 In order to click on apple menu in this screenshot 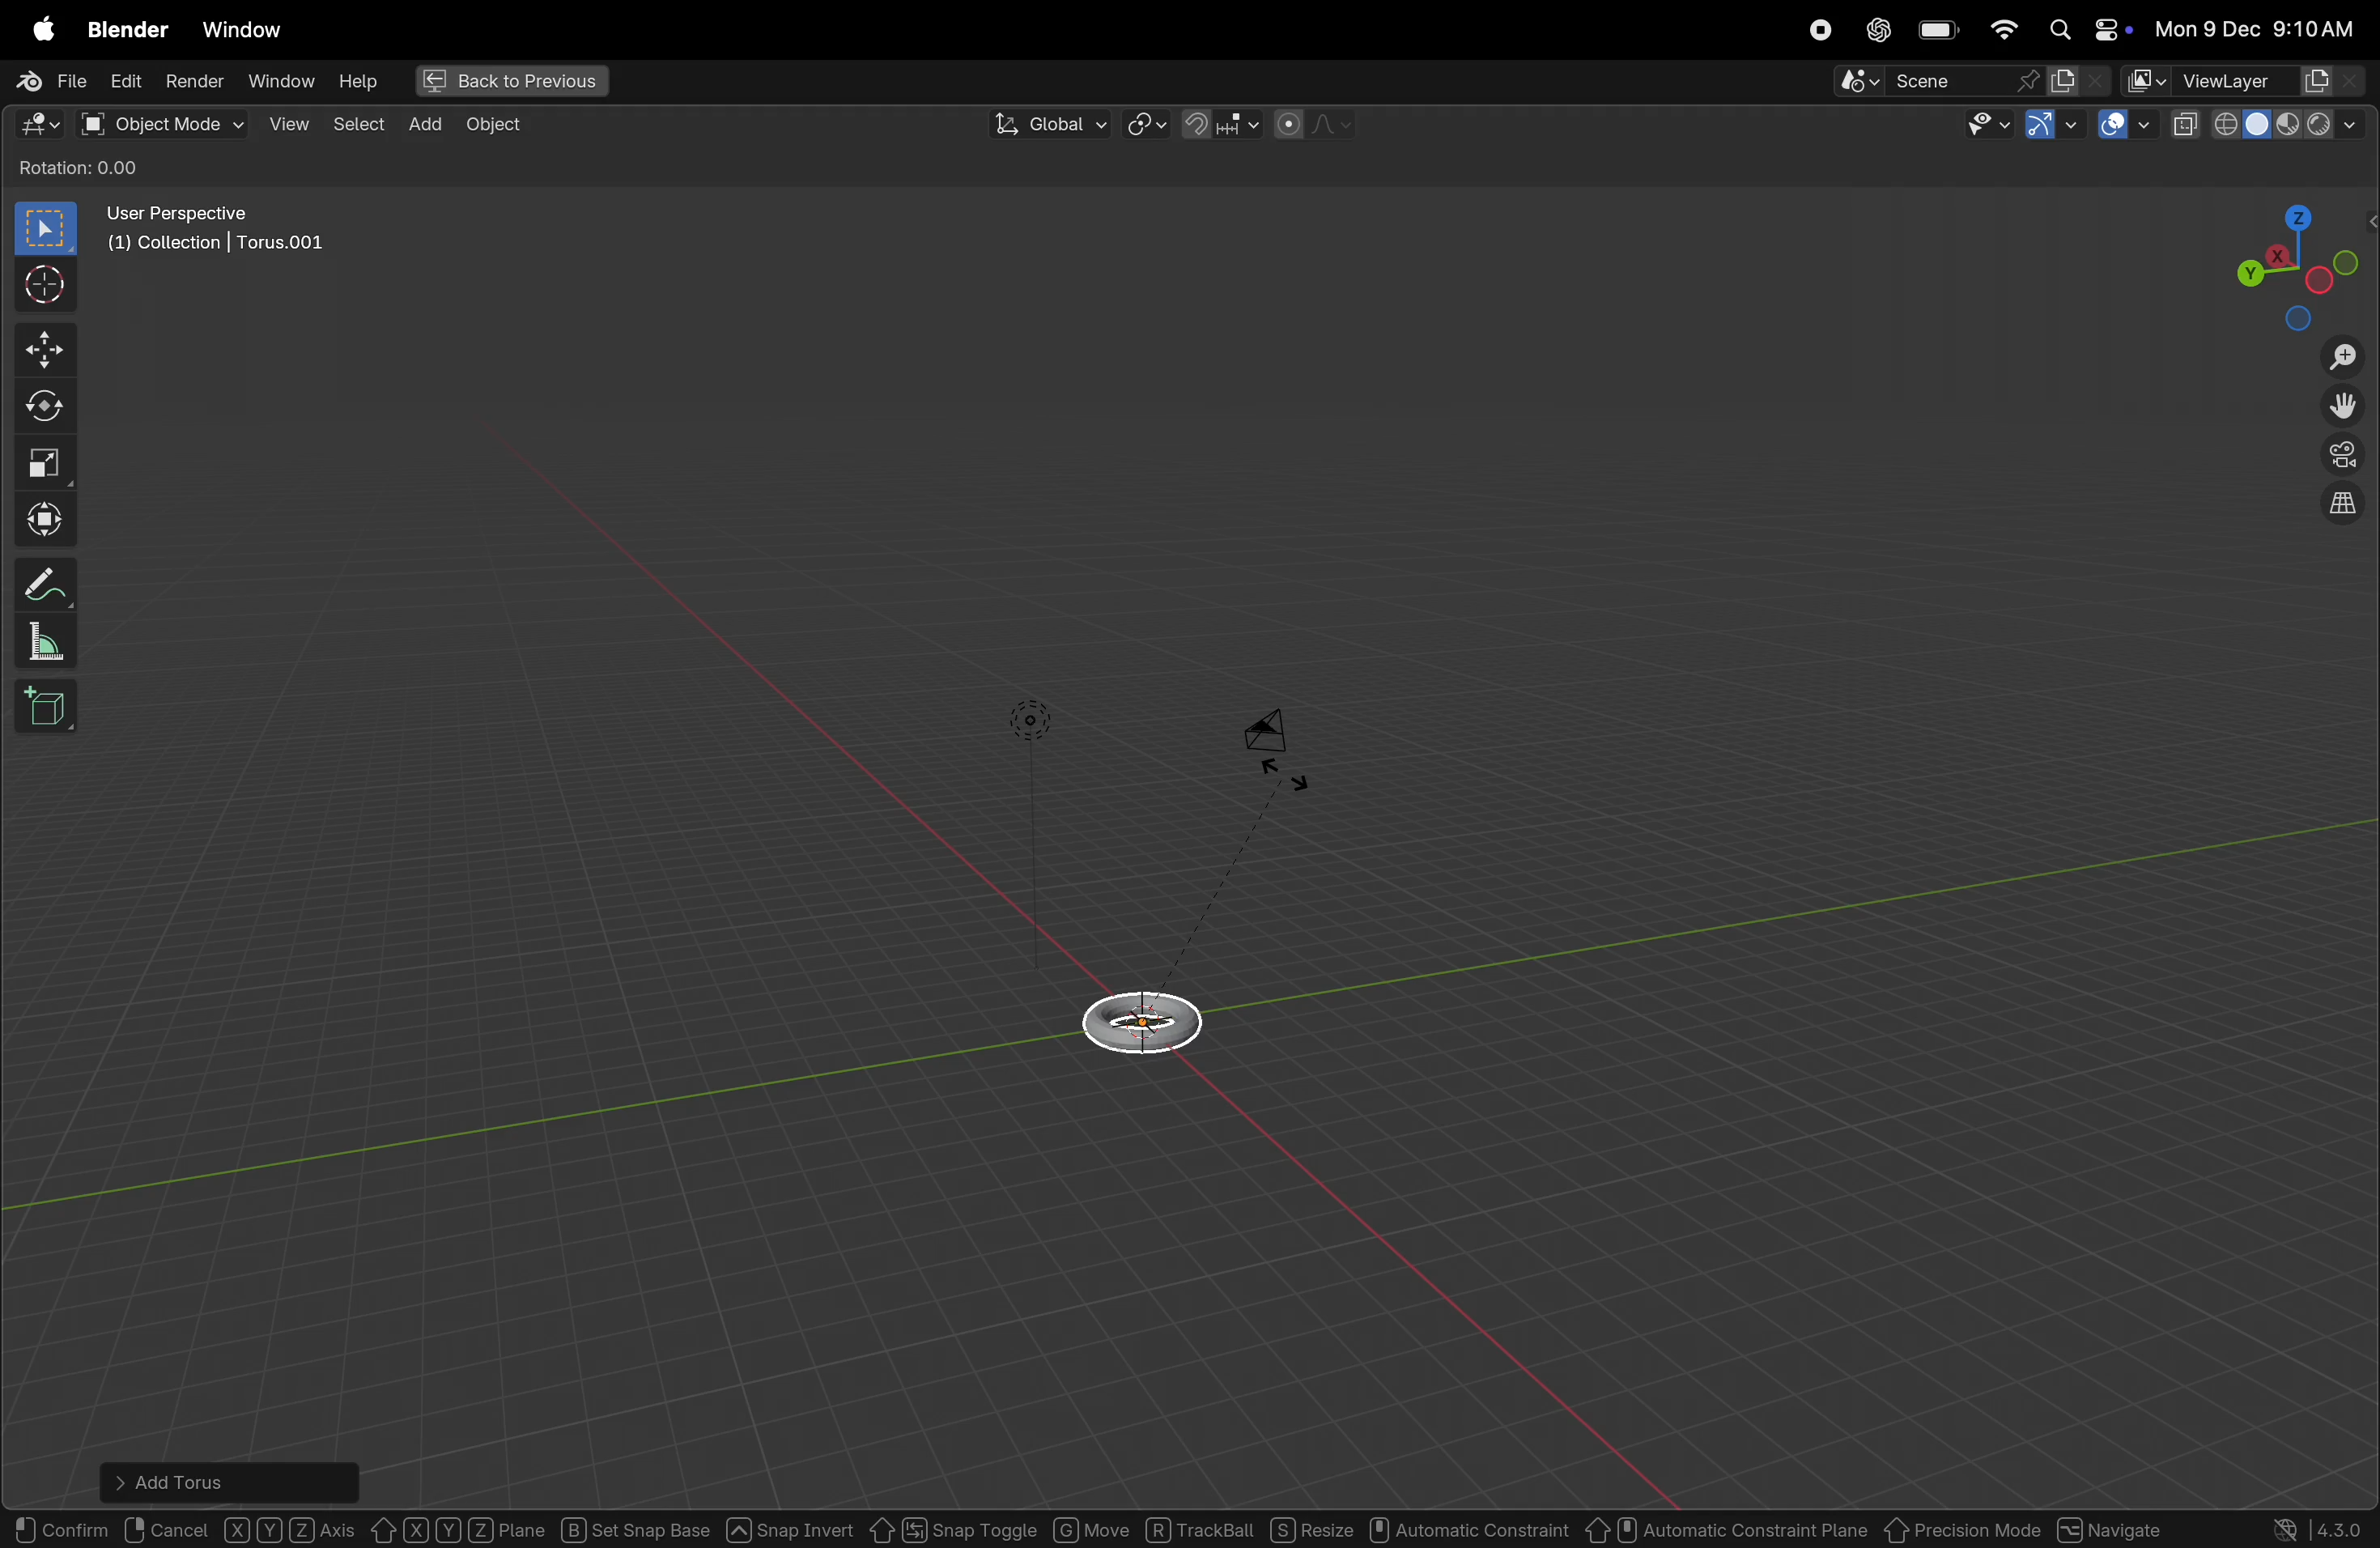, I will do `click(39, 29)`.